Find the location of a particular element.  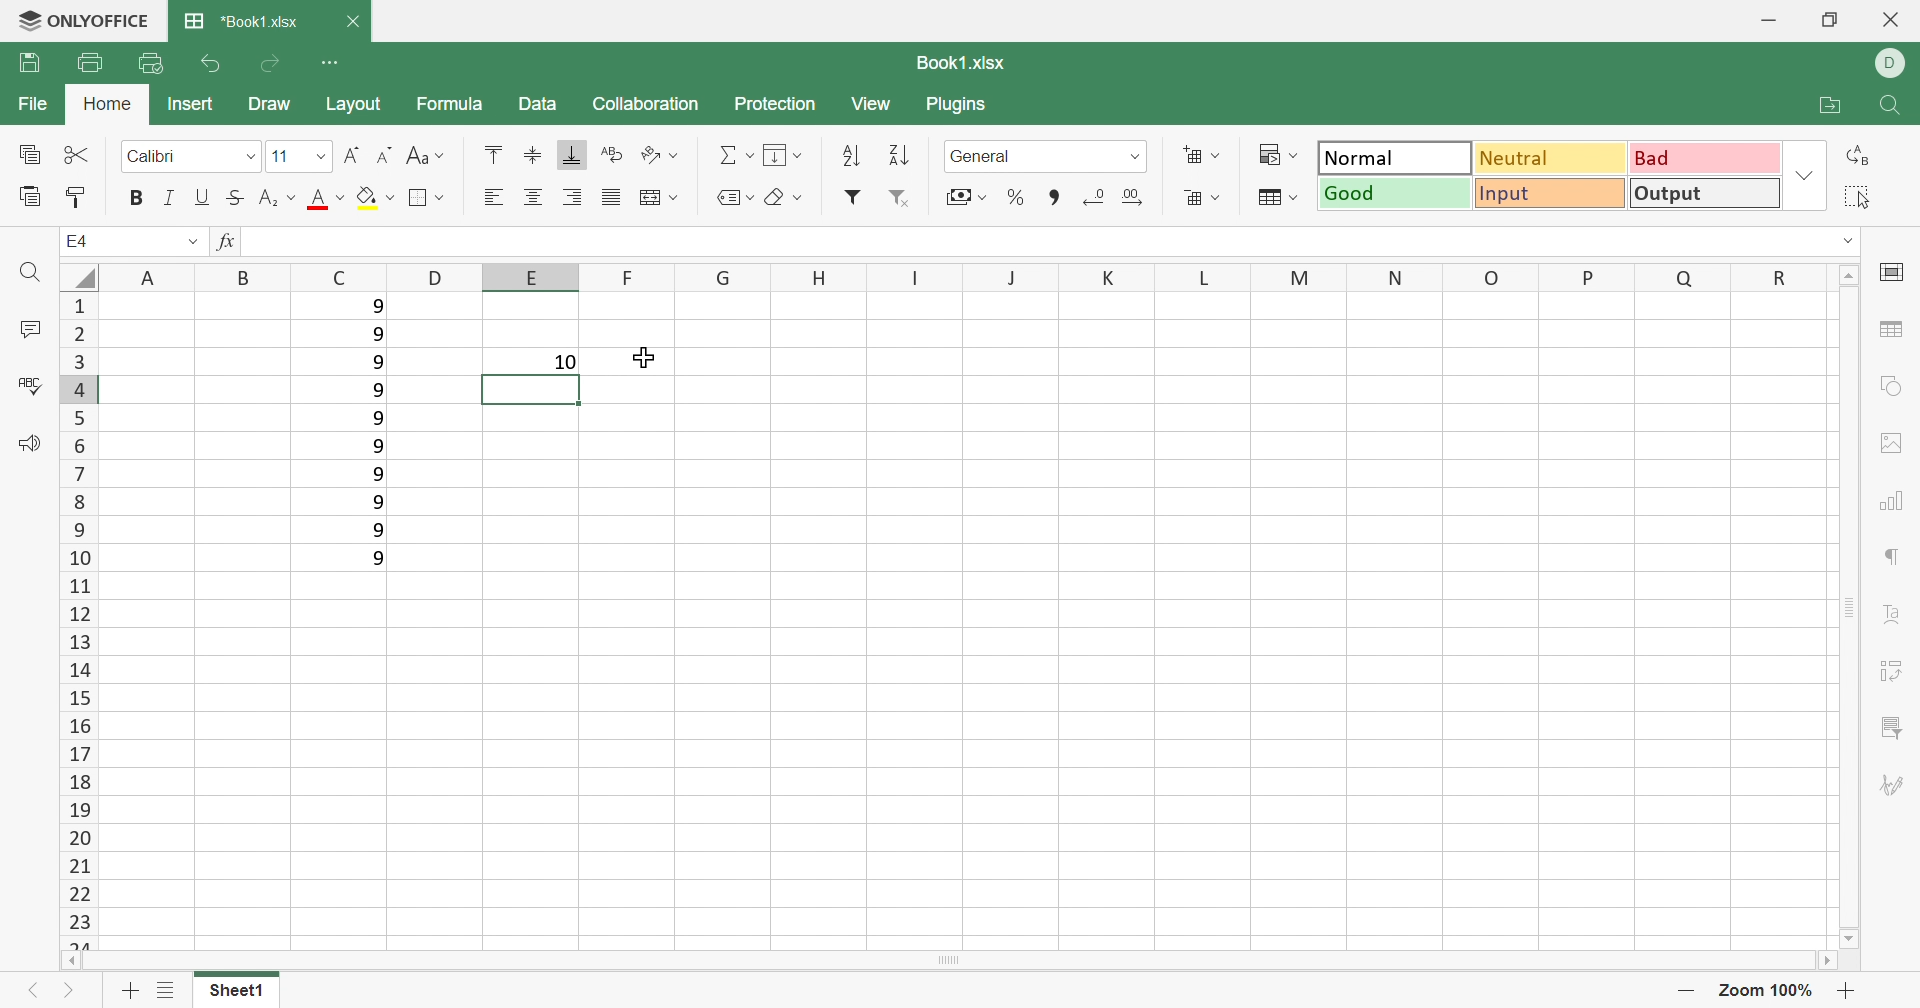

Increment Font size is located at coordinates (353, 156).